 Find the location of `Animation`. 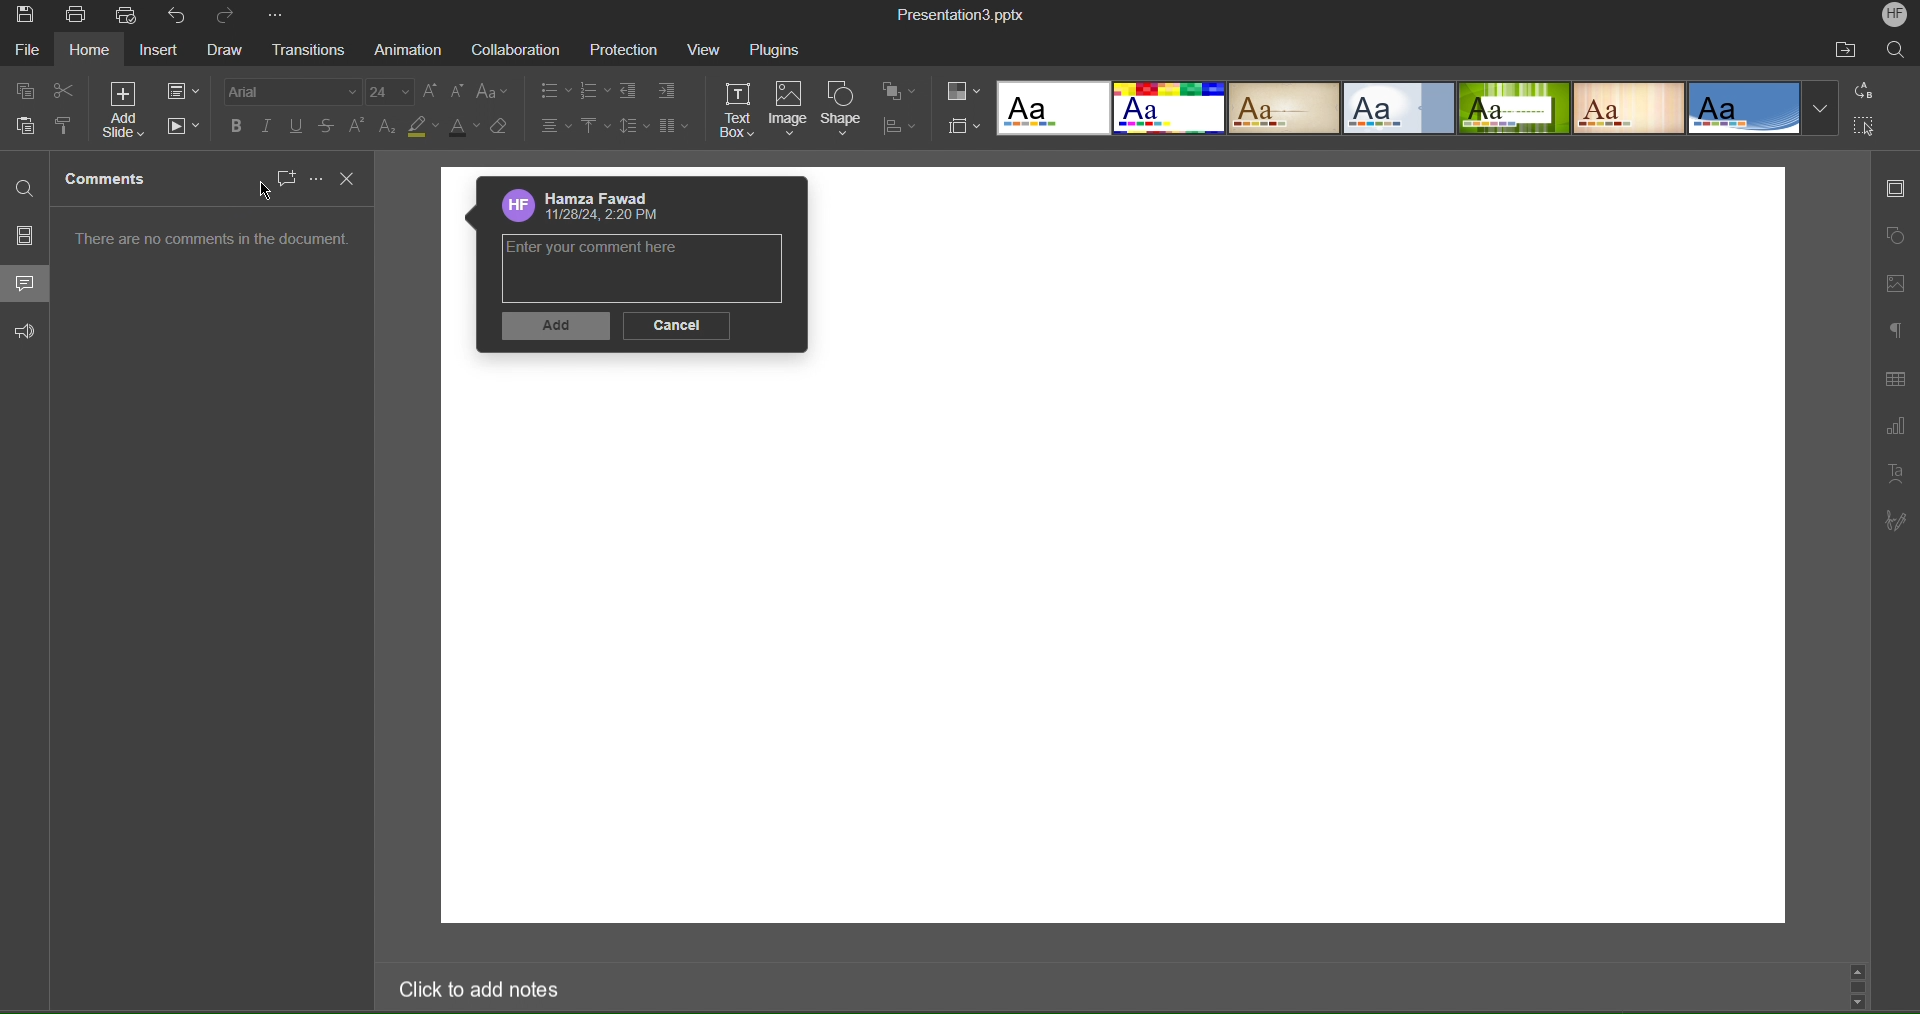

Animation is located at coordinates (411, 52).